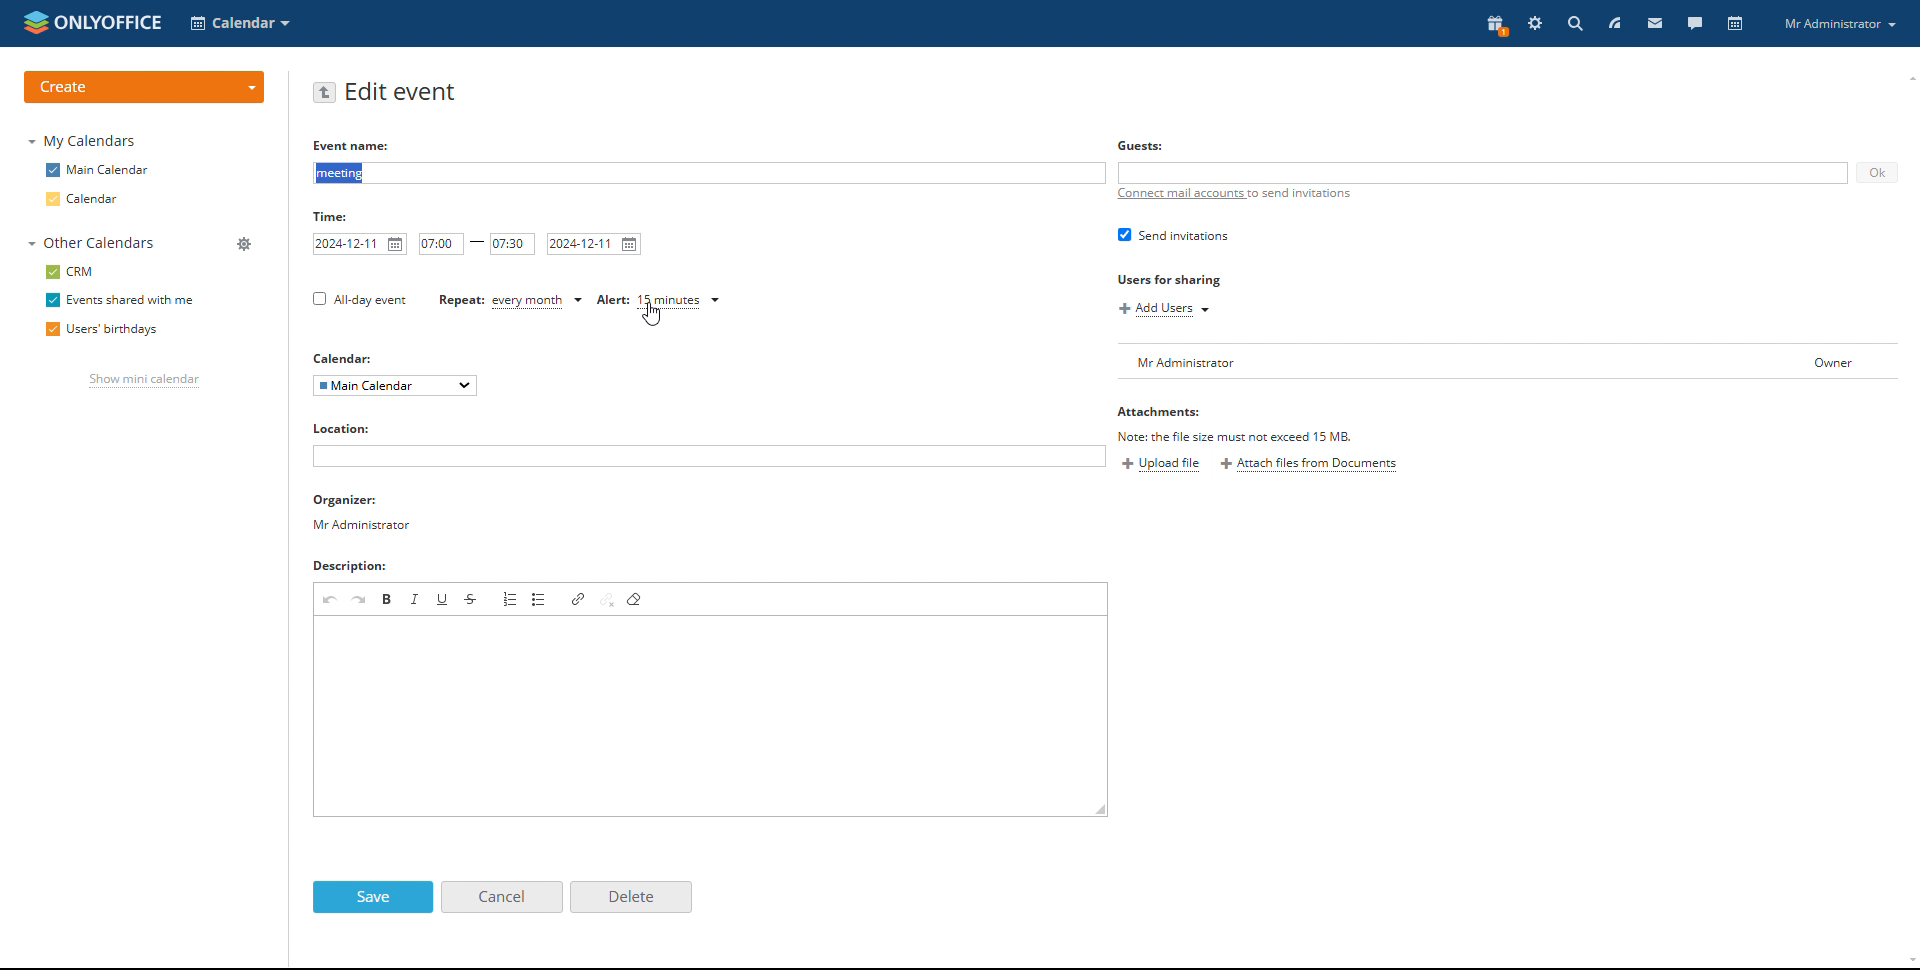 The image size is (1920, 970). Describe the element at coordinates (709, 174) in the screenshot. I see `add event name` at that location.